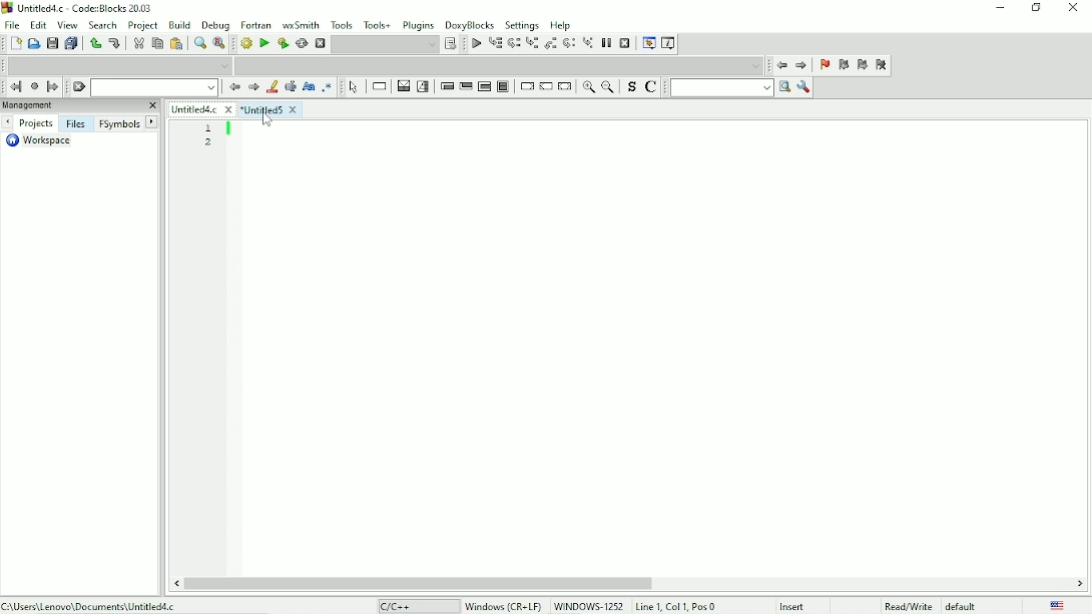  What do you see at coordinates (34, 87) in the screenshot?
I see `Last jump` at bounding box center [34, 87].